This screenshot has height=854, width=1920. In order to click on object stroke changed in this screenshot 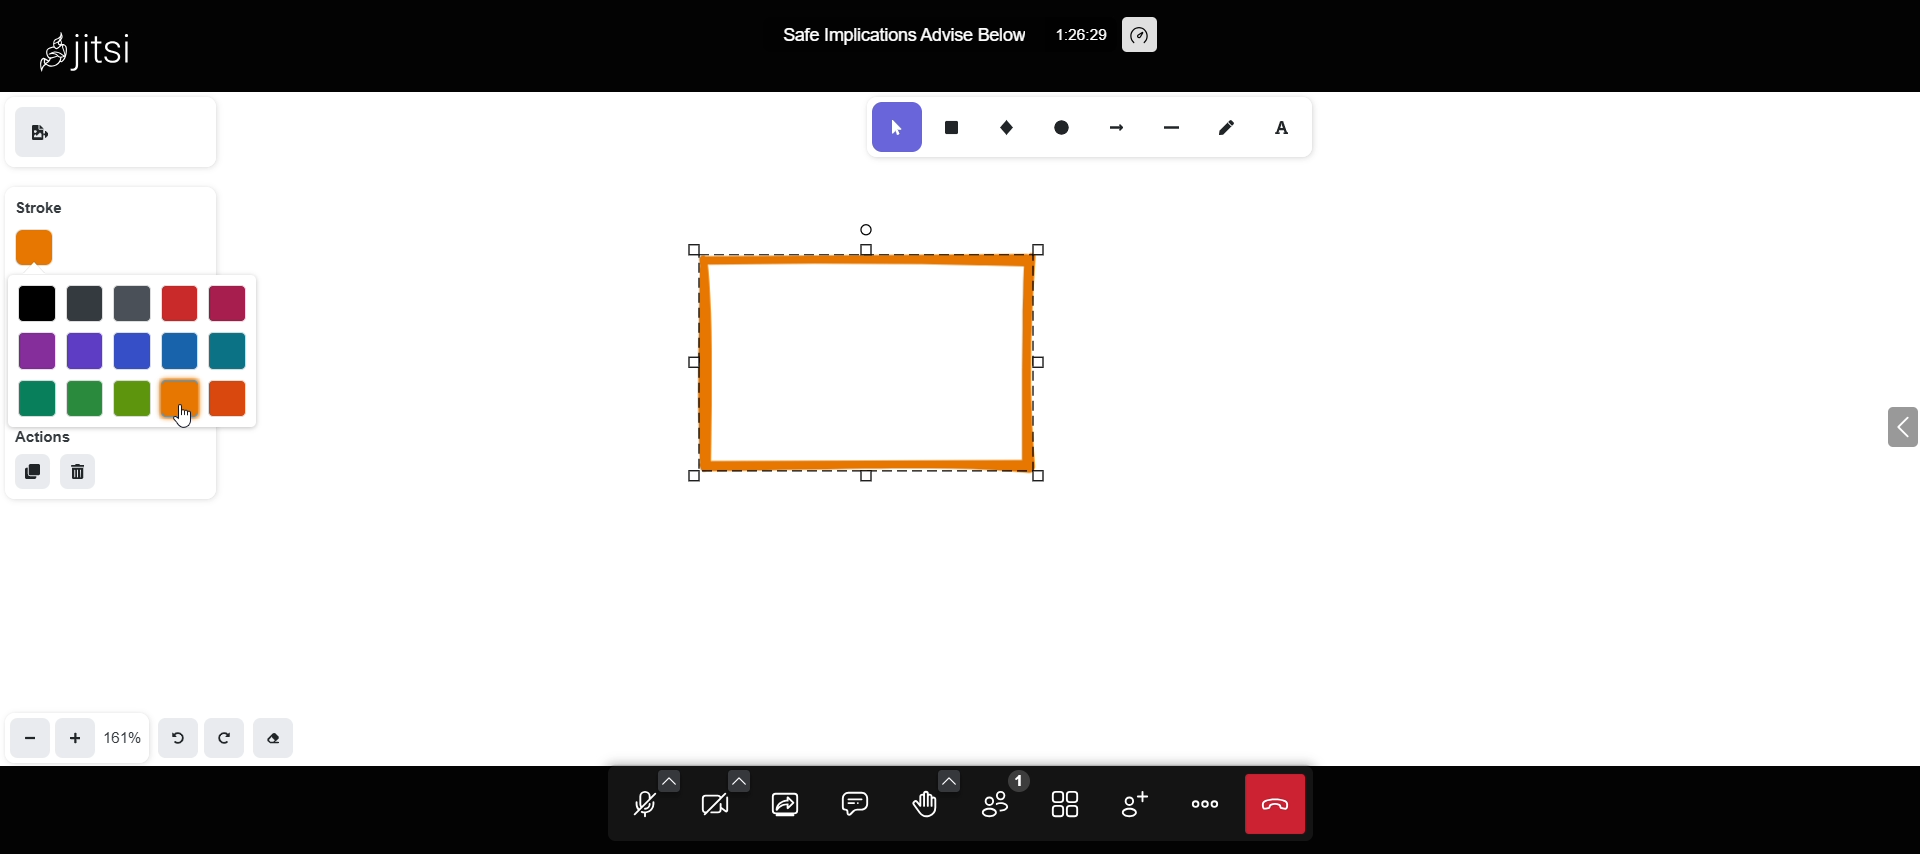, I will do `click(888, 354)`.